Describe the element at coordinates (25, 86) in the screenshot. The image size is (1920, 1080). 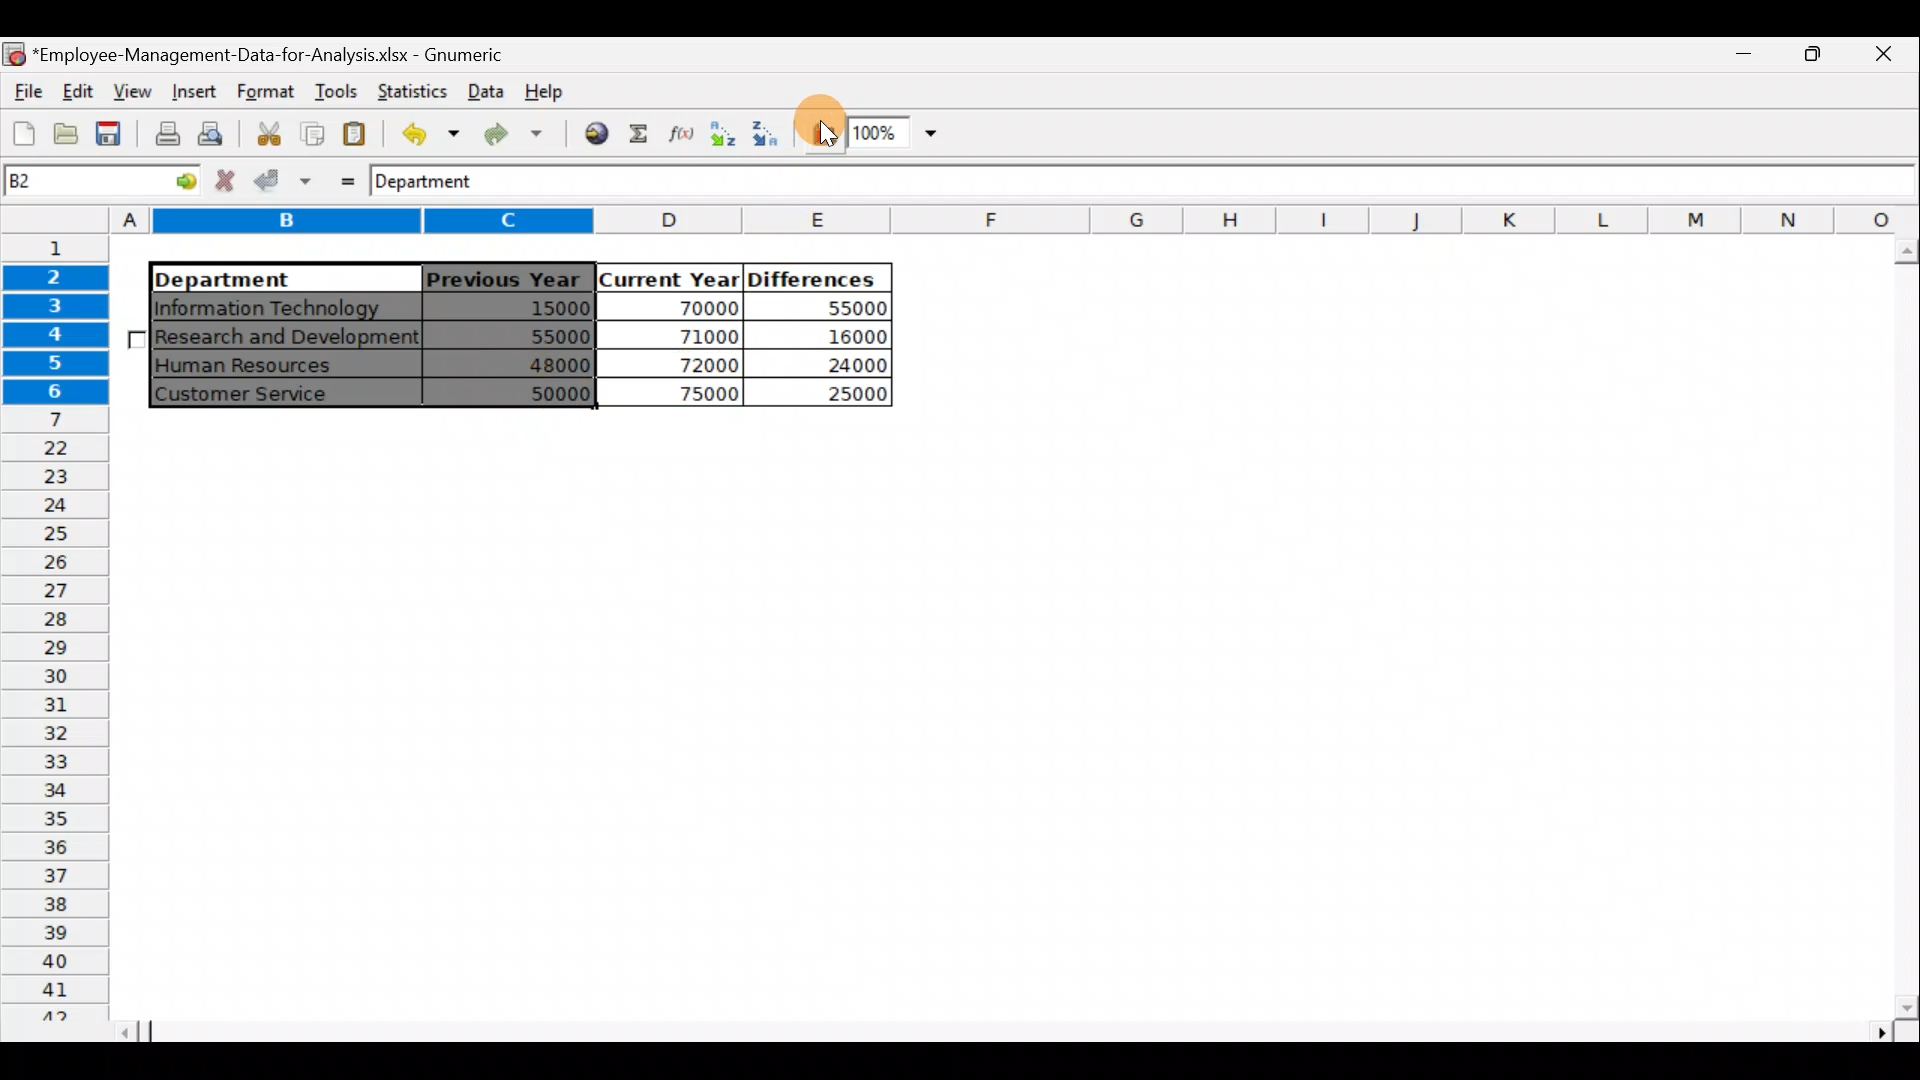
I see `File` at that location.